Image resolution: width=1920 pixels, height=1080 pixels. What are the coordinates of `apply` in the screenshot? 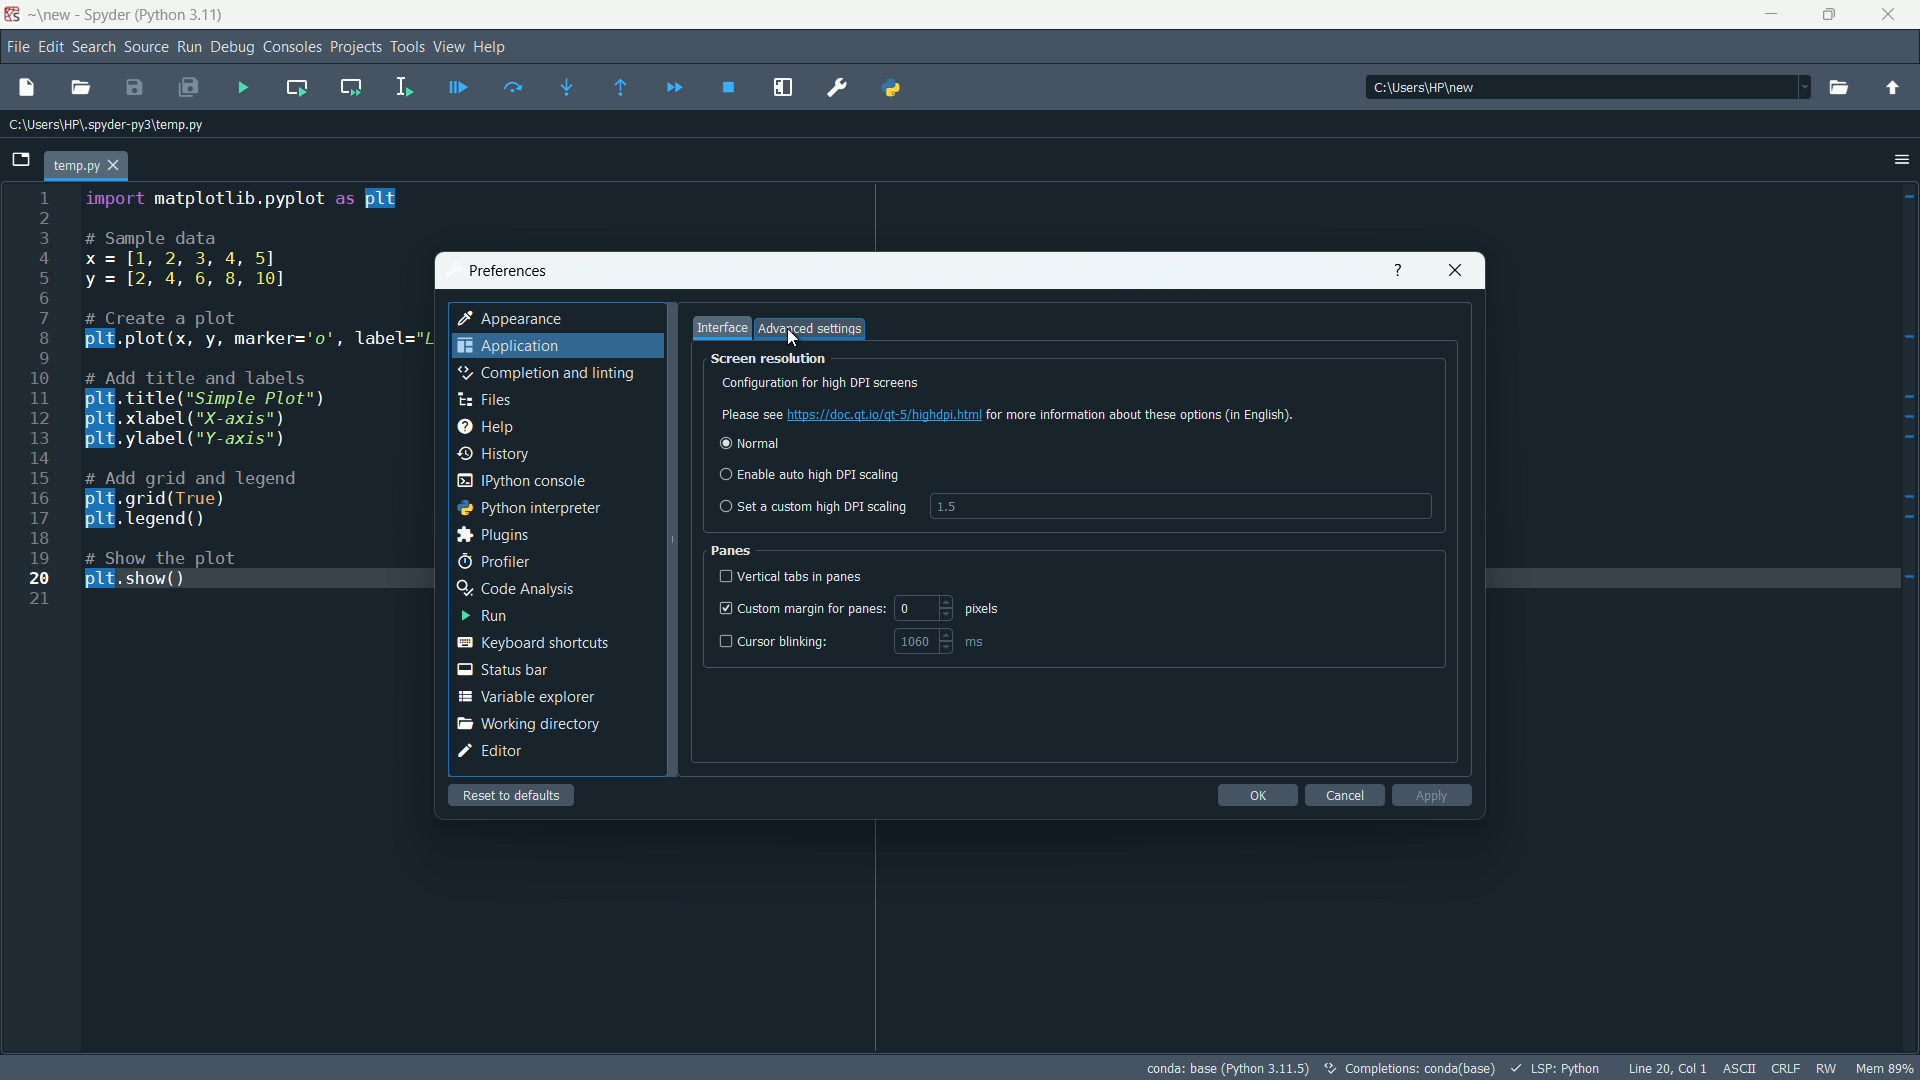 It's located at (1432, 795).